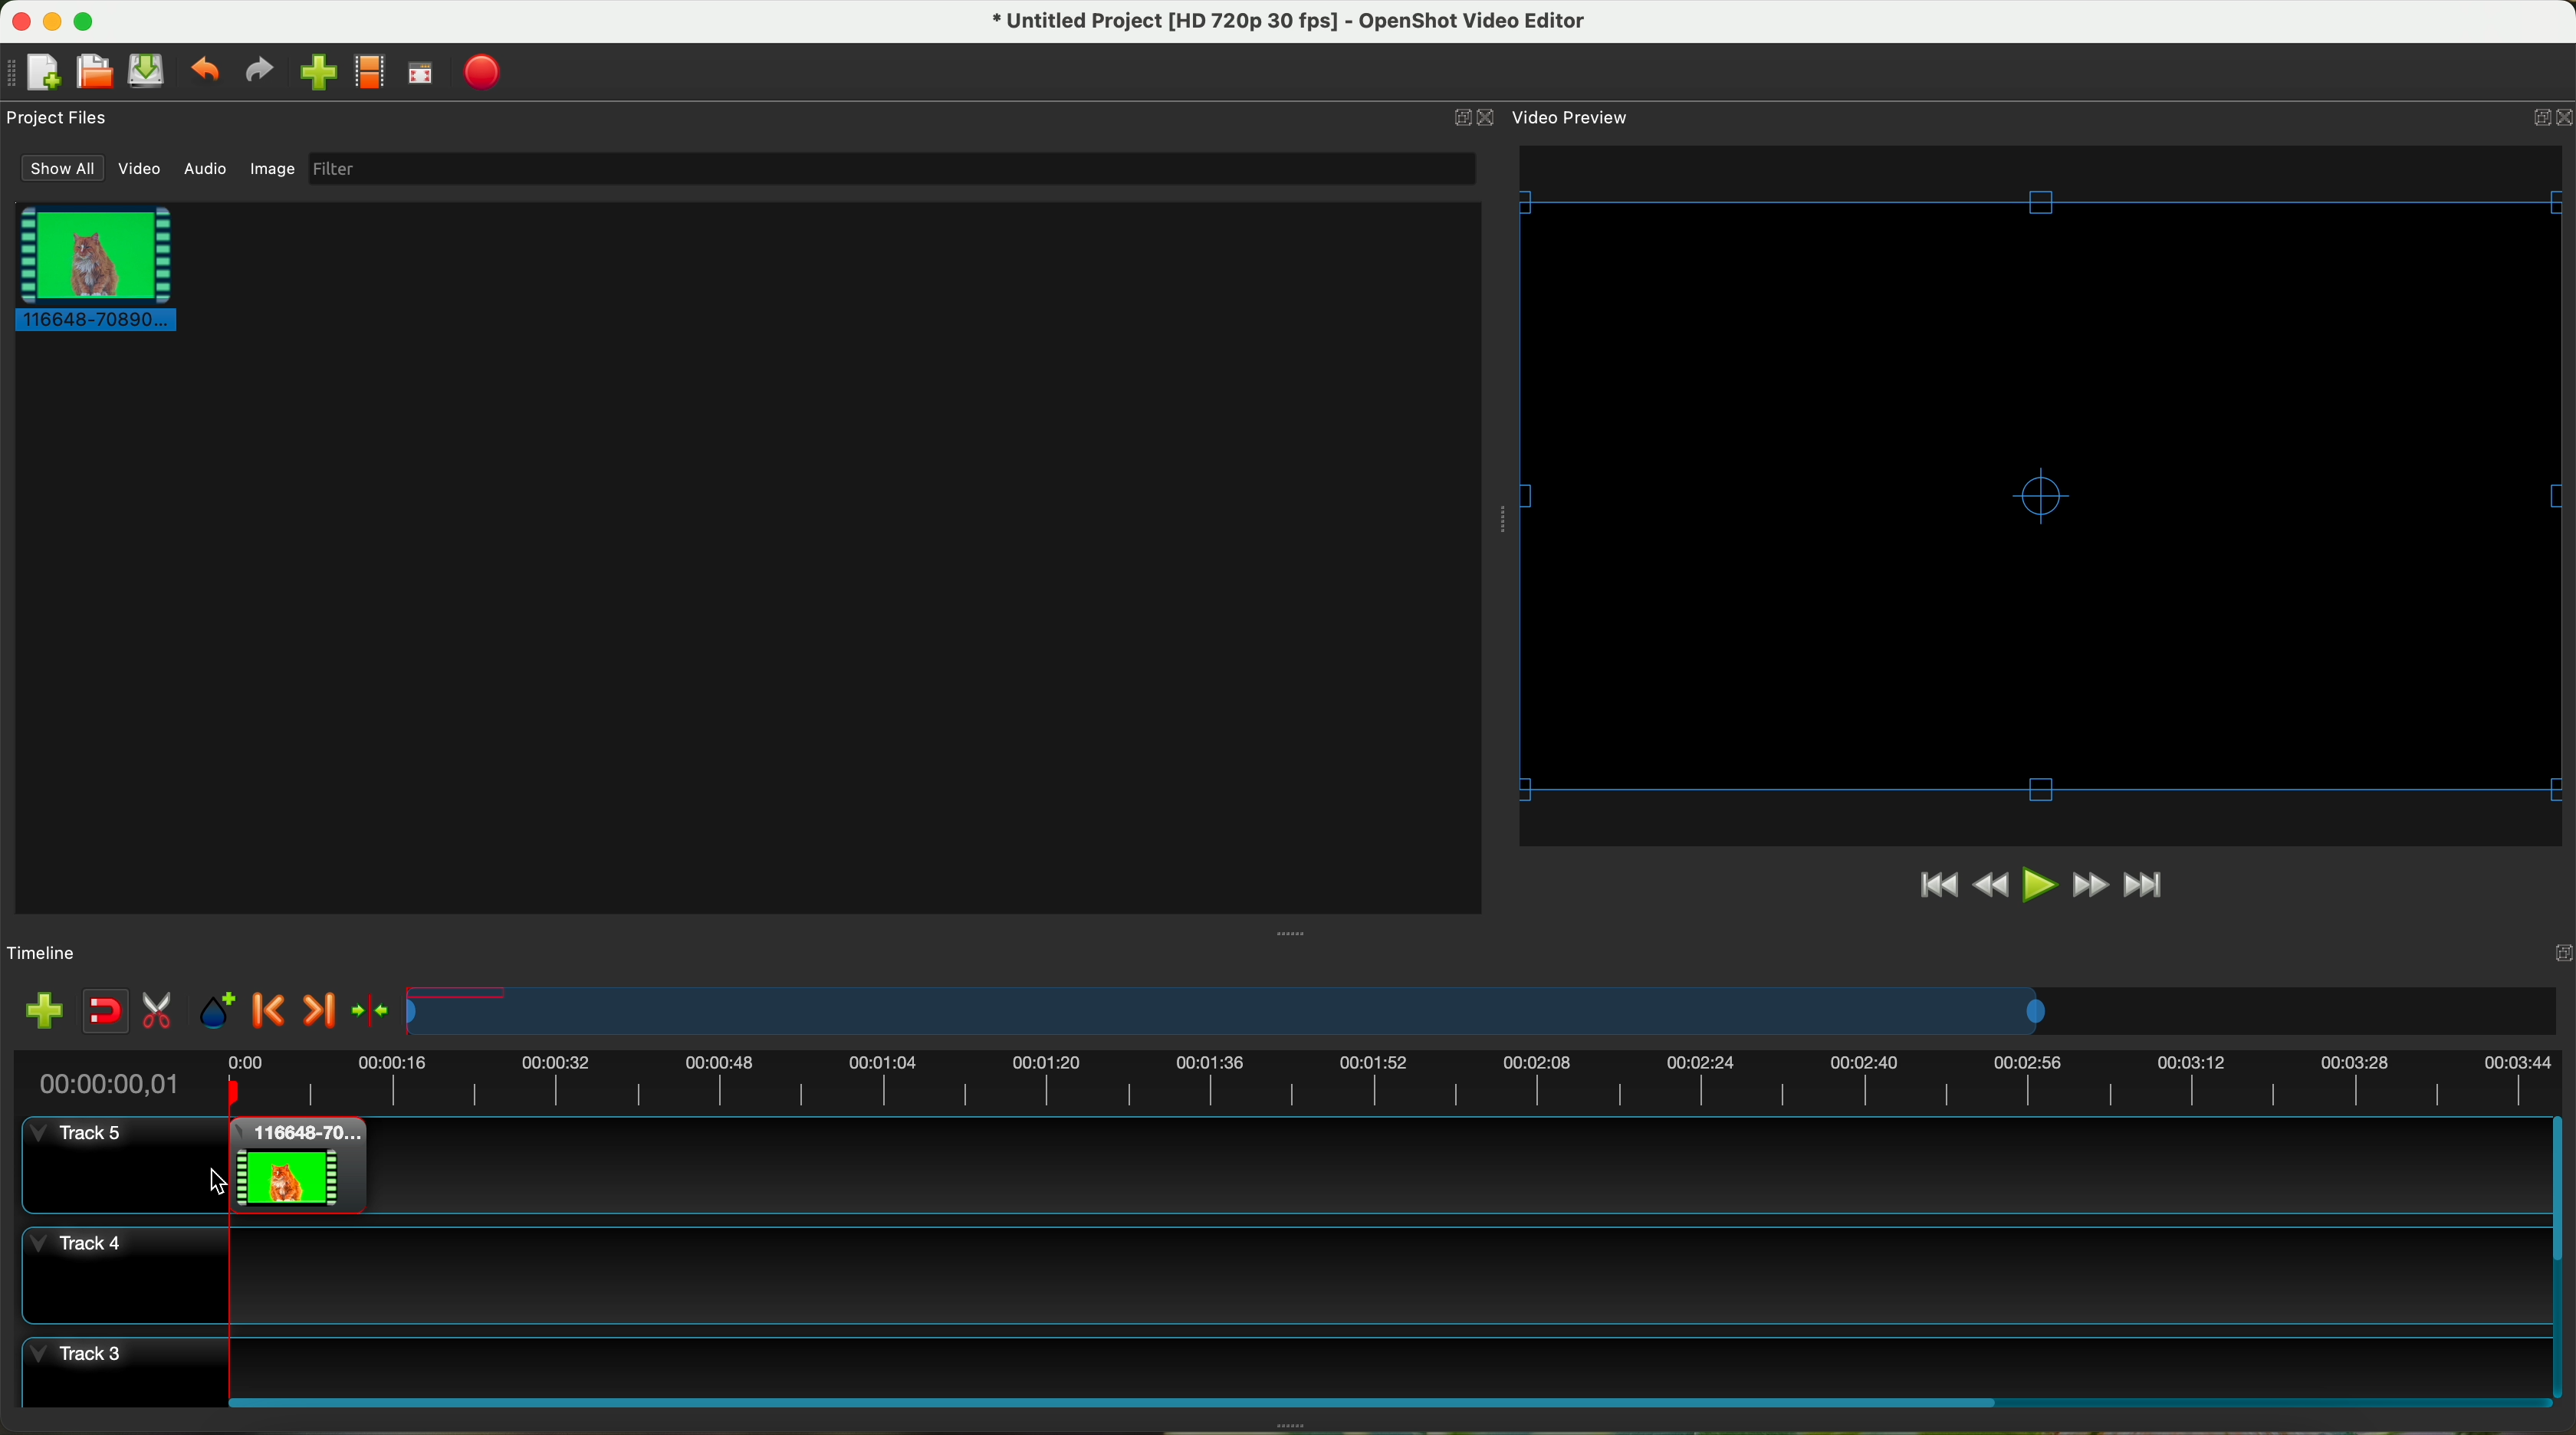  What do you see at coordinates (58, 168) in the screenshot?
I see `show all` at bounding box center [58, 168].